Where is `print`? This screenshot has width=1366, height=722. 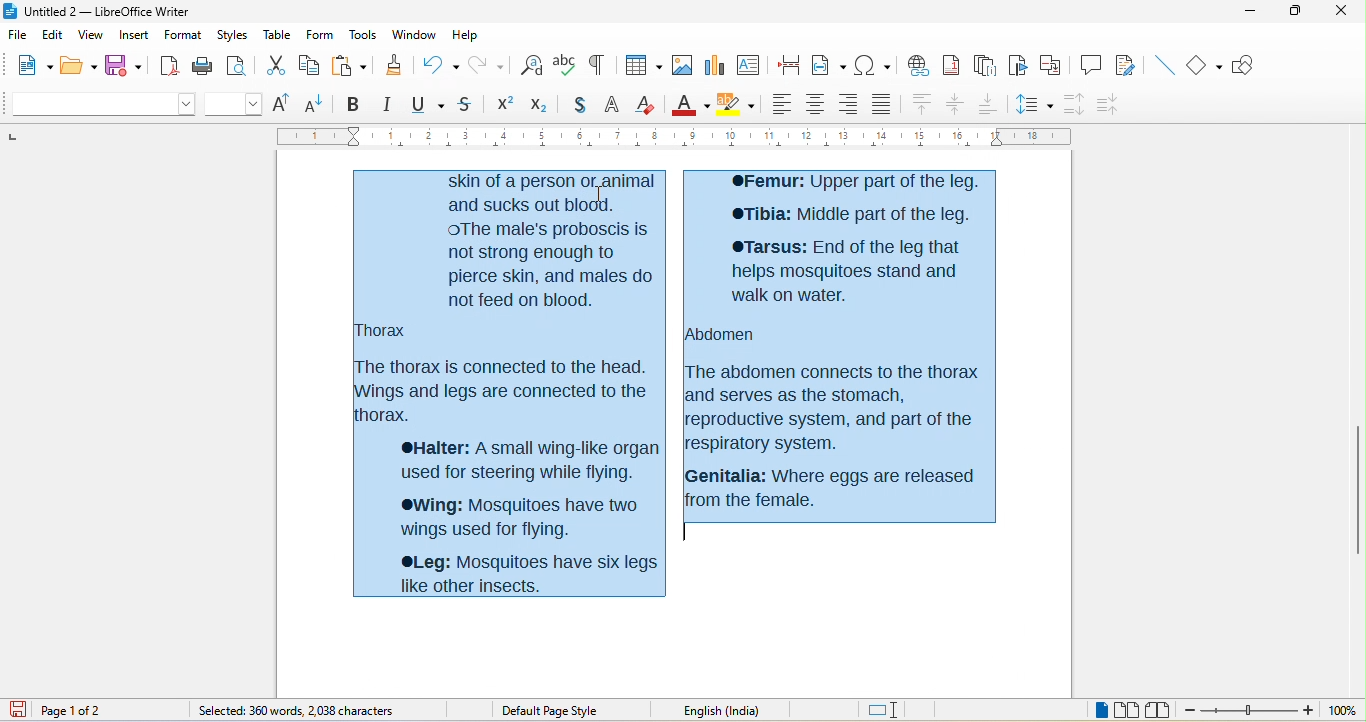 print is located at coordinates (203, 64).